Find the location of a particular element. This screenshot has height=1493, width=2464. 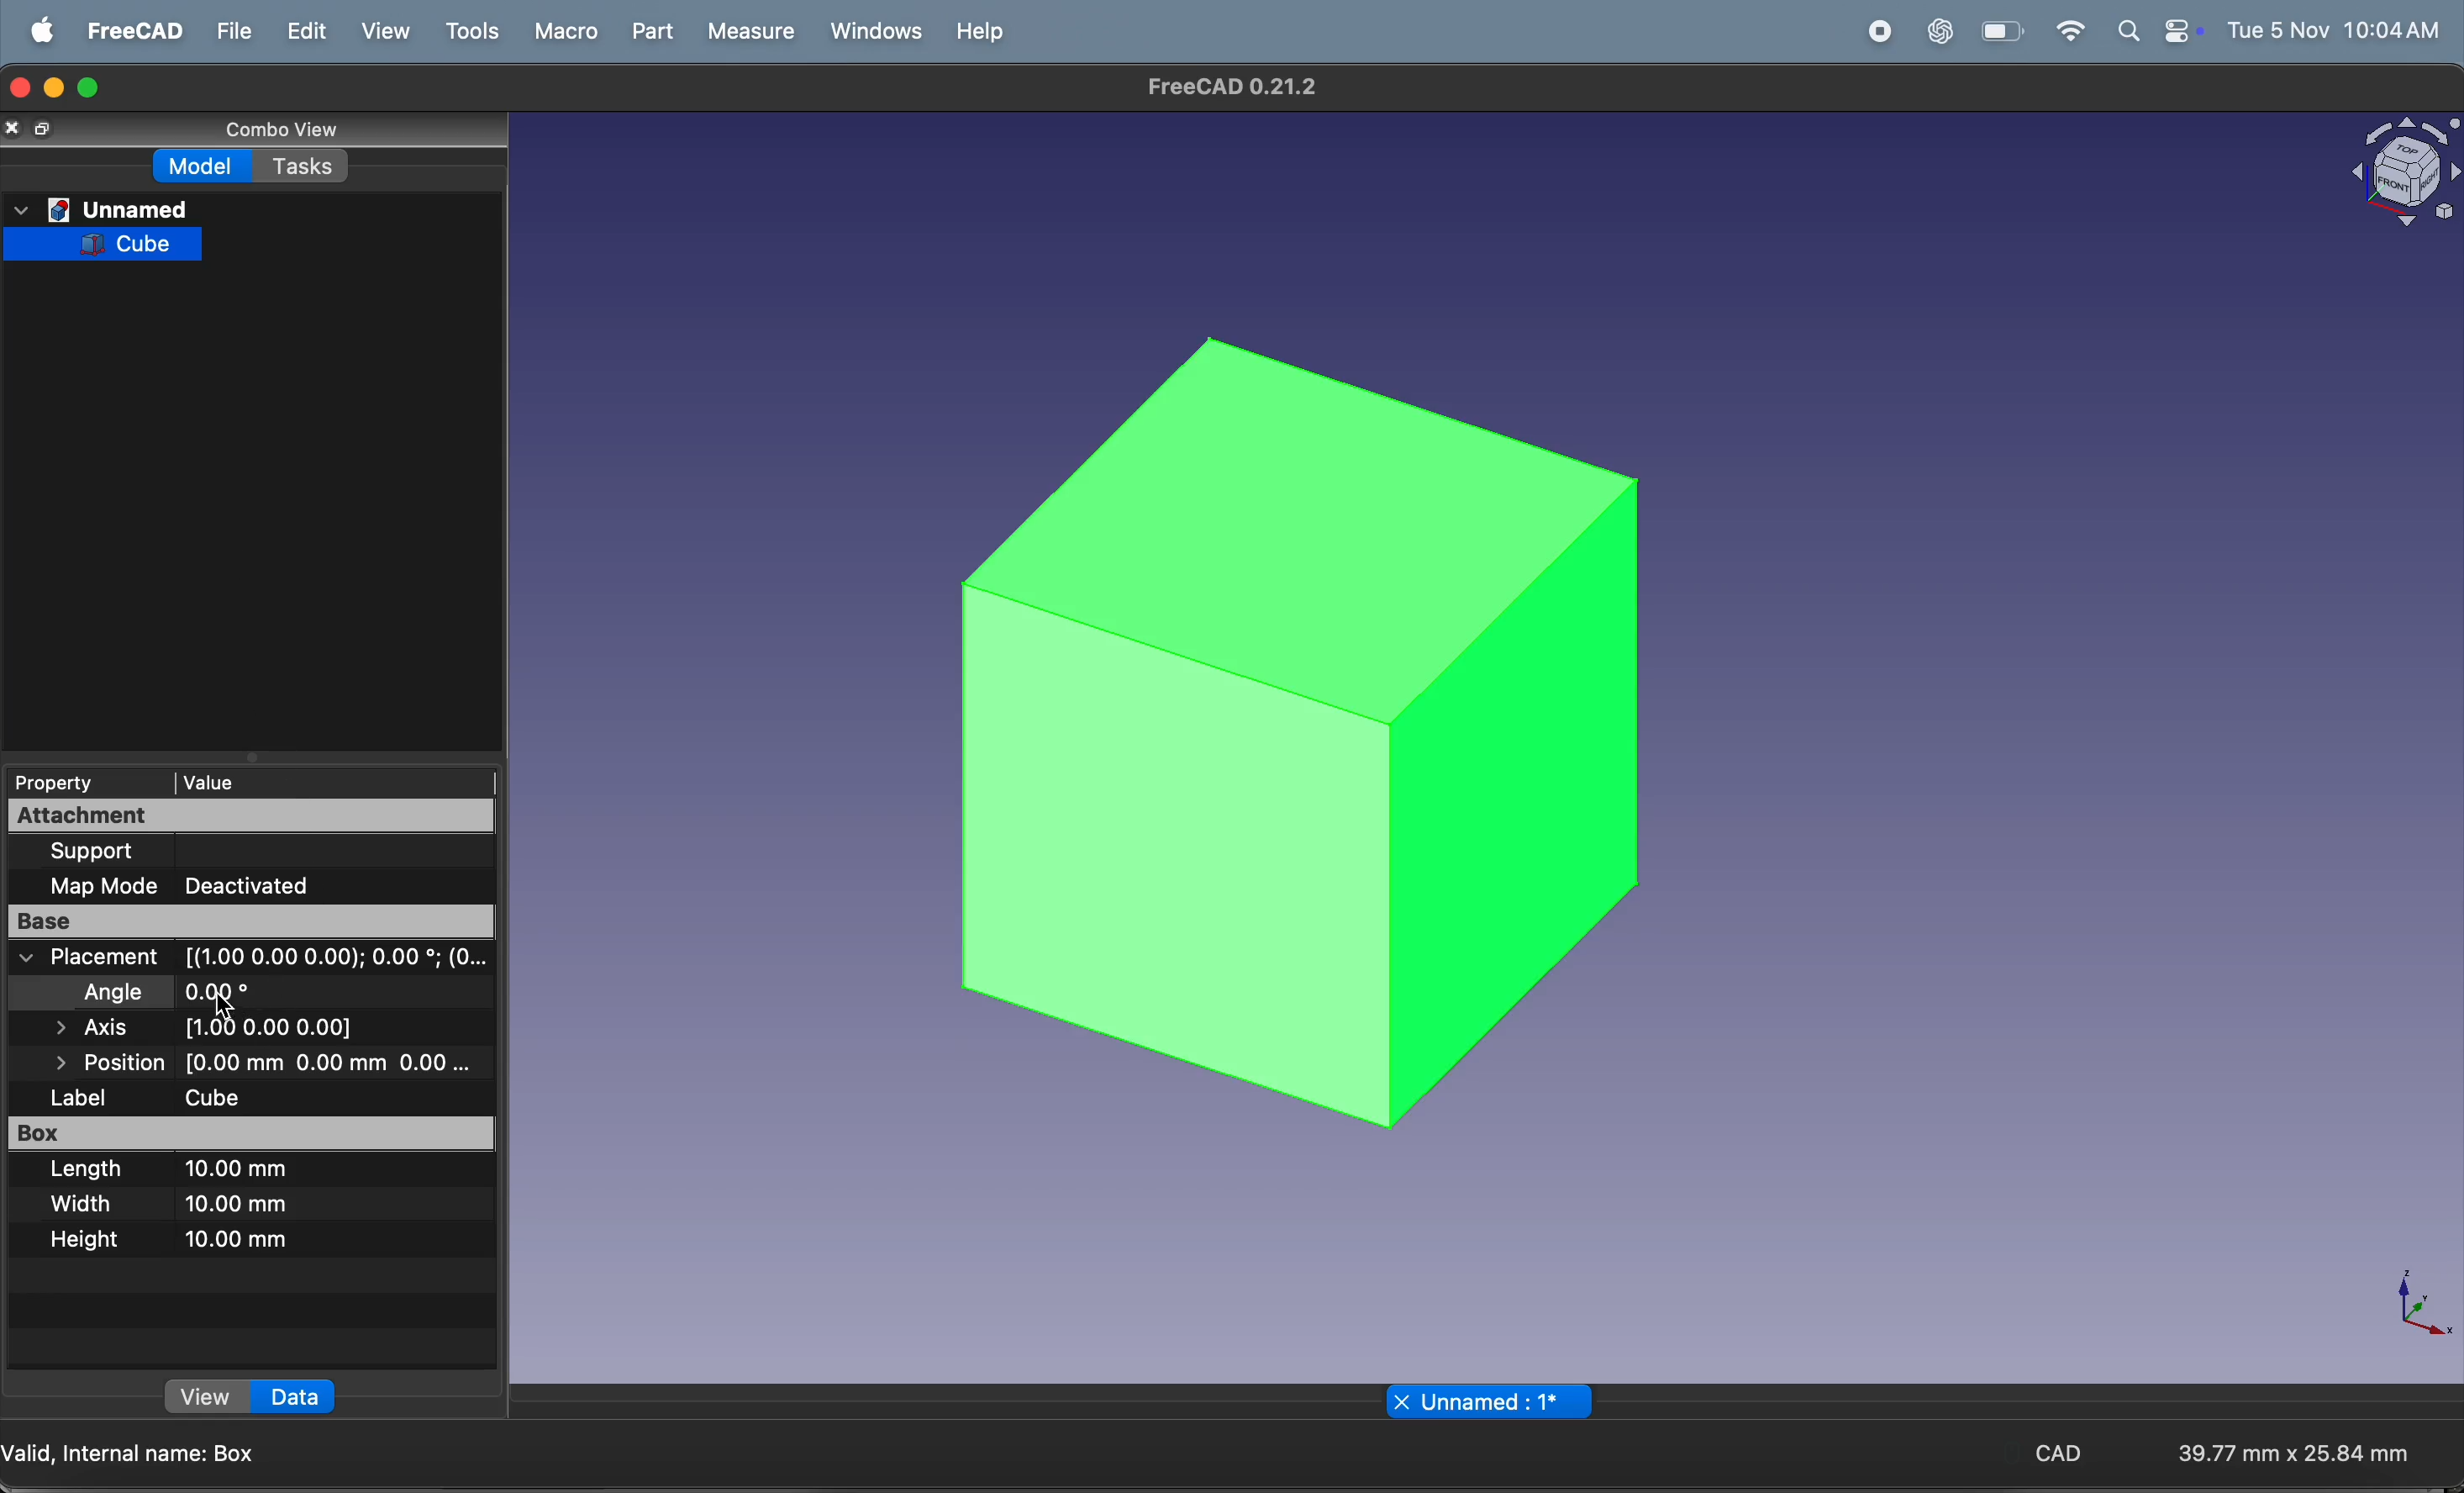

base is located at coordinates (245, 921).